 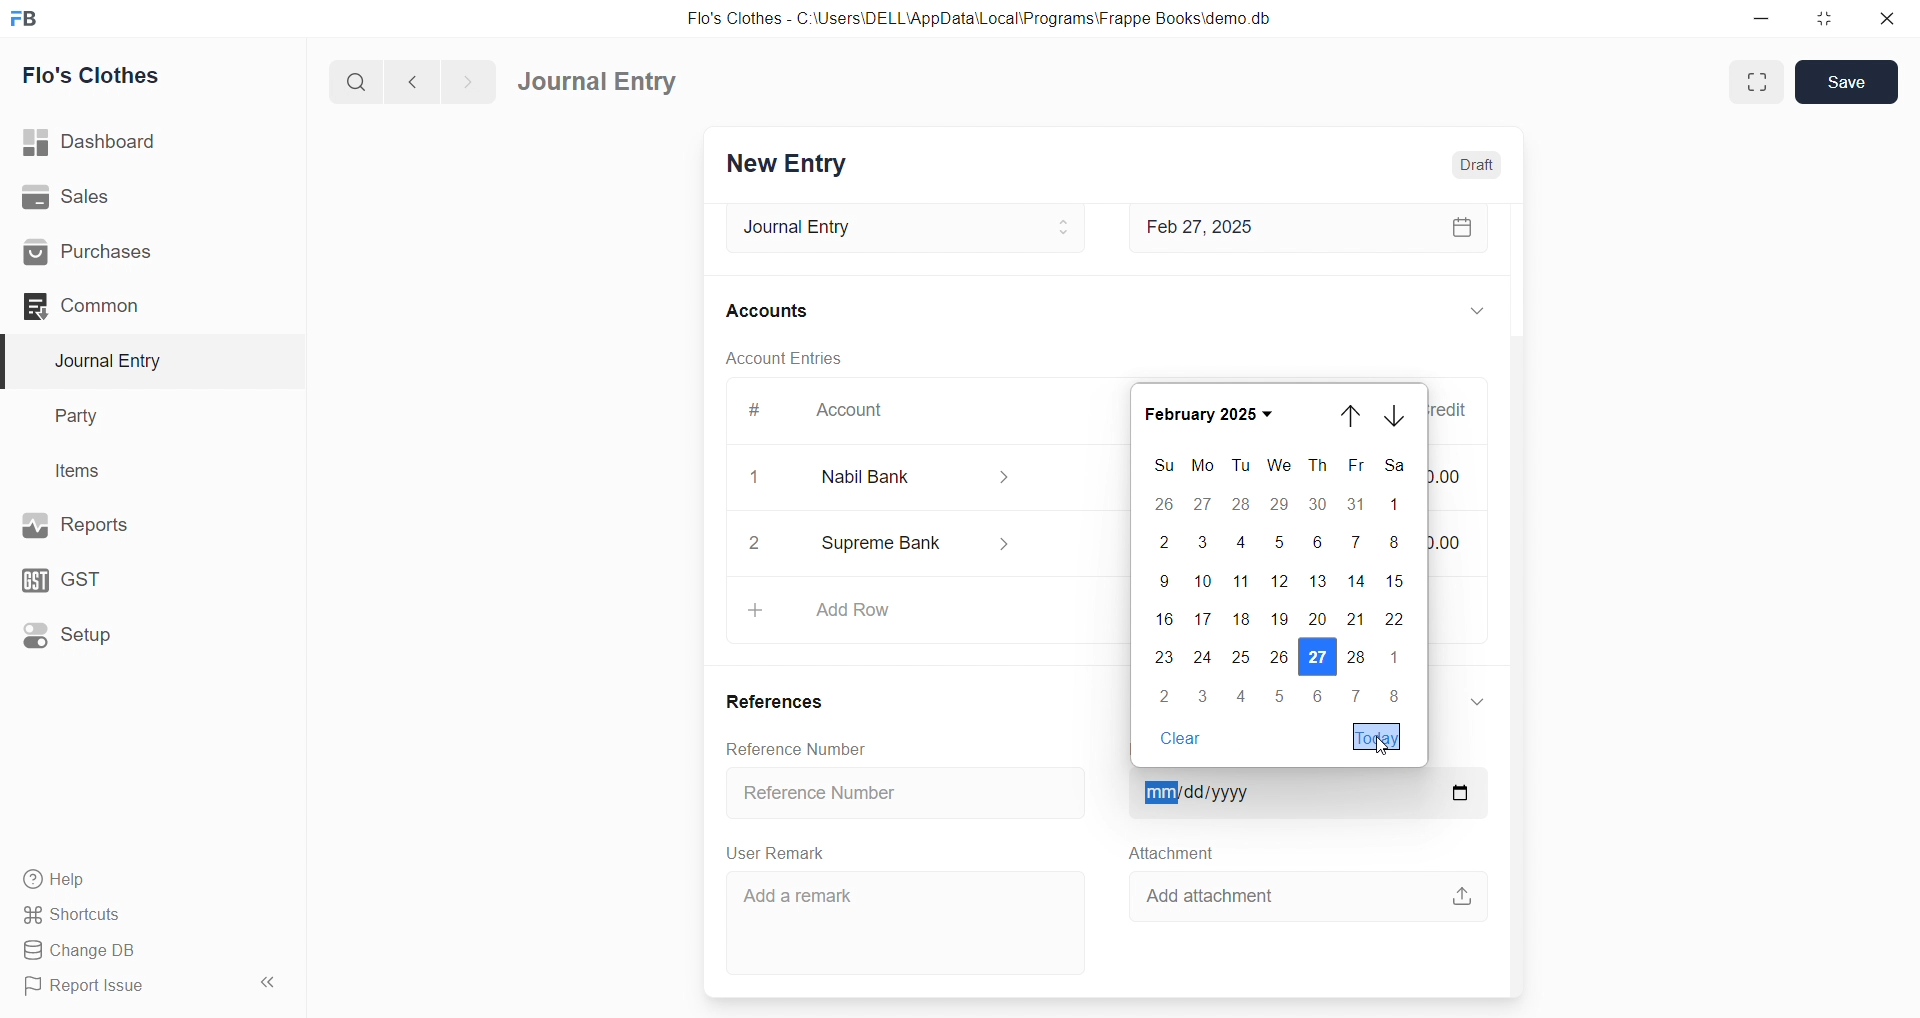 What do you see at coordinates (1315, 657) in the screenshot?
I see `27` at bounding box center [1315, 657].